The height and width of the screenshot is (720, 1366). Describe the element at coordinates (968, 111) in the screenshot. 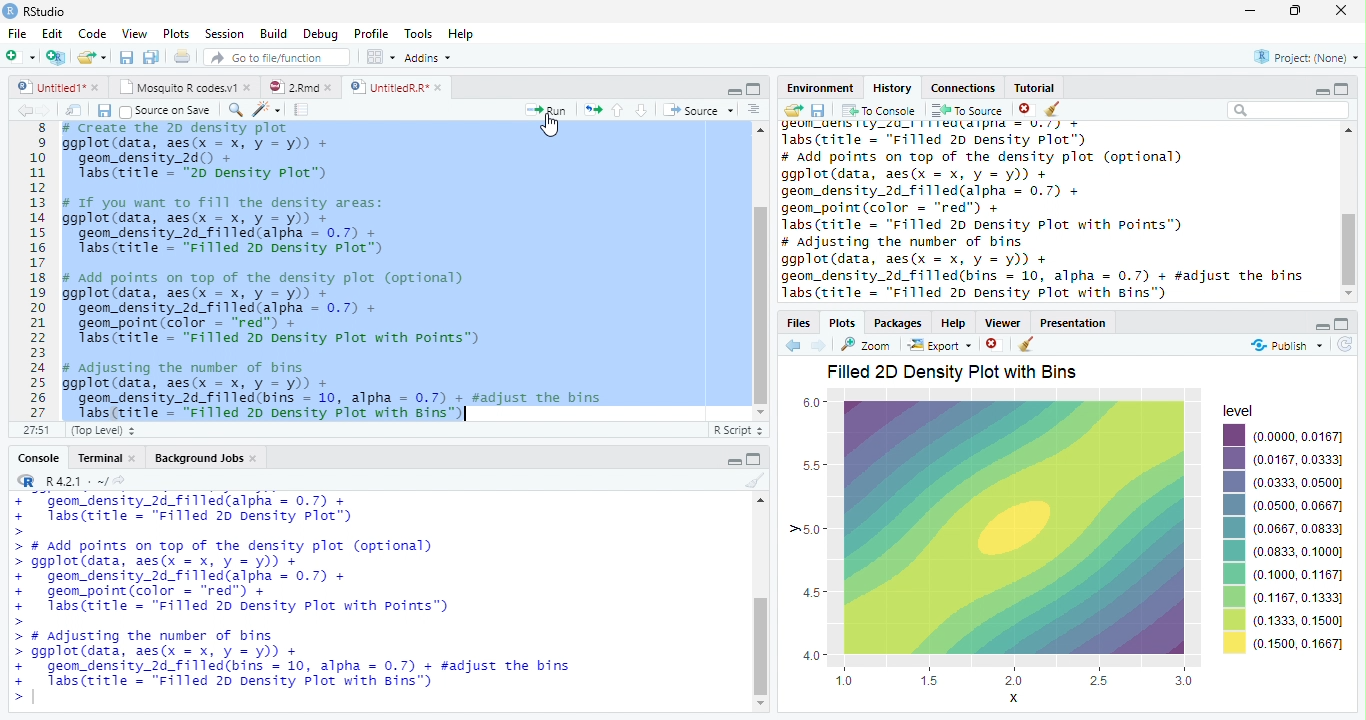

I see `To source` at that location.